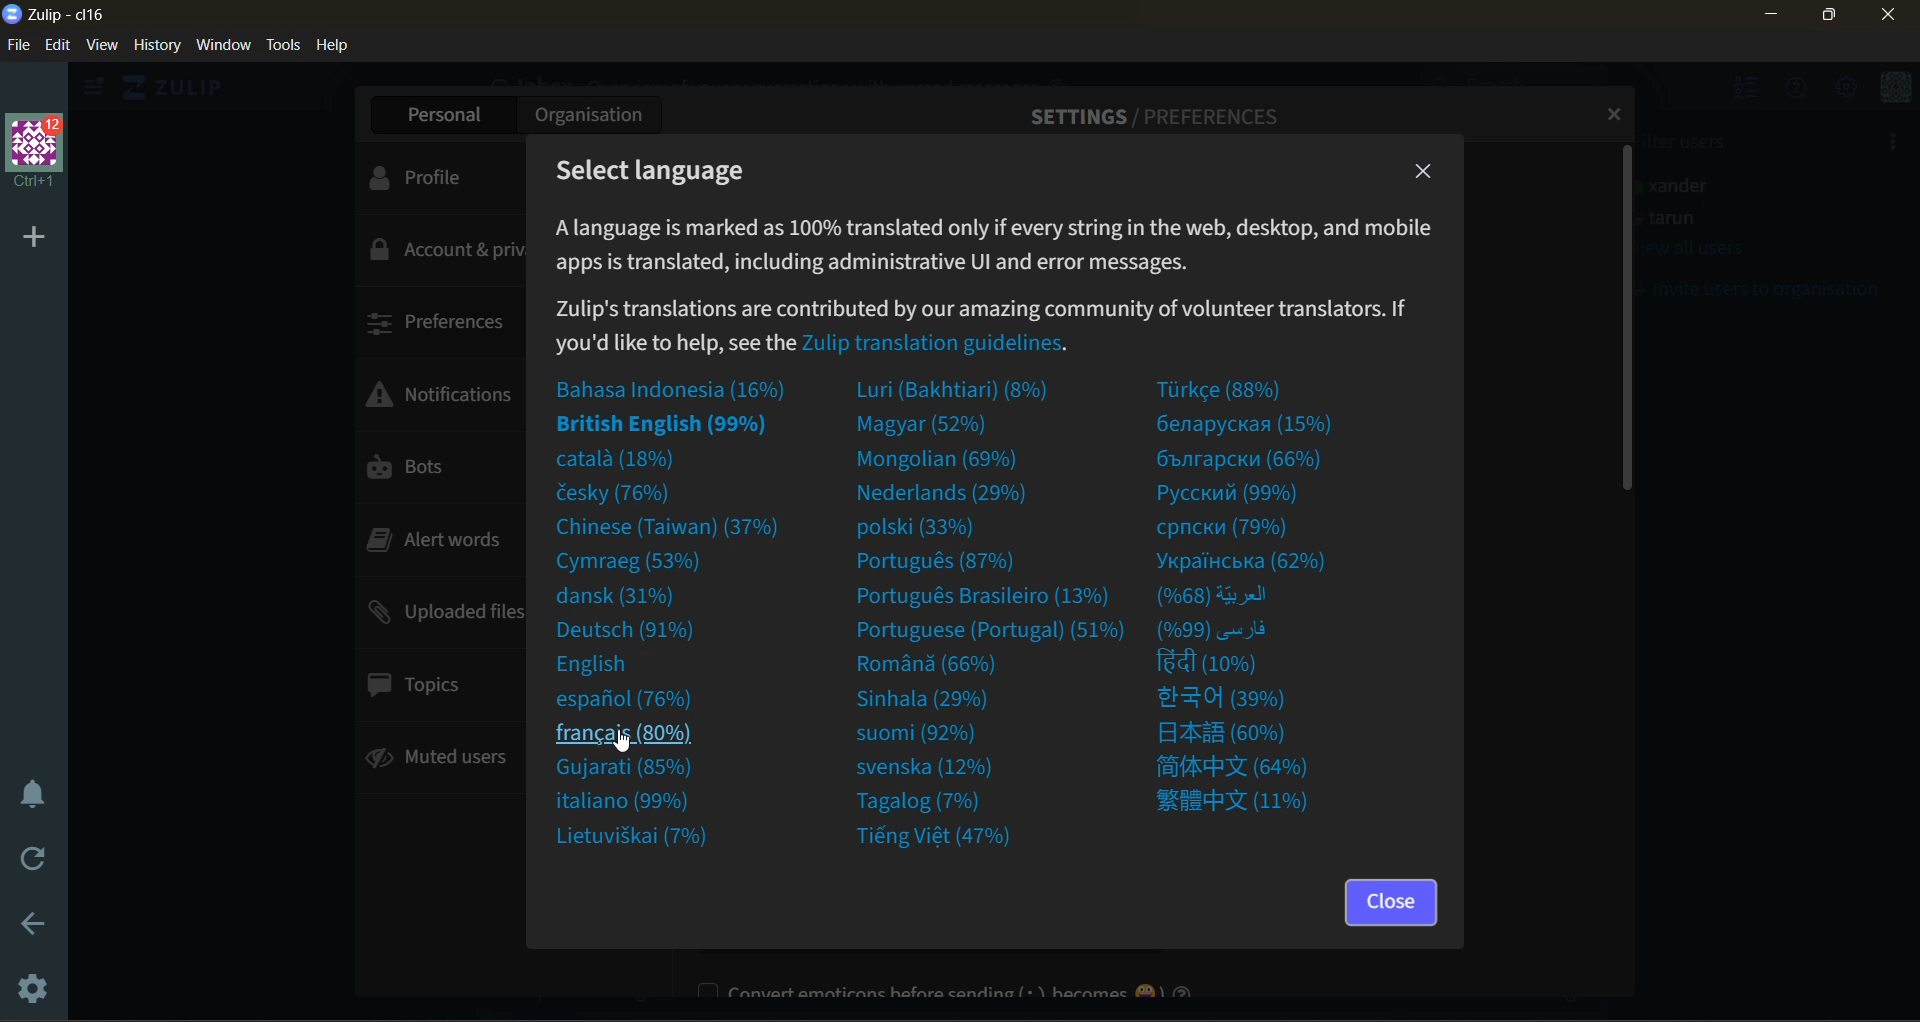 This screenshot has height=1022, width=1920. I want to click on chinese taiwan, so click(672, 527).